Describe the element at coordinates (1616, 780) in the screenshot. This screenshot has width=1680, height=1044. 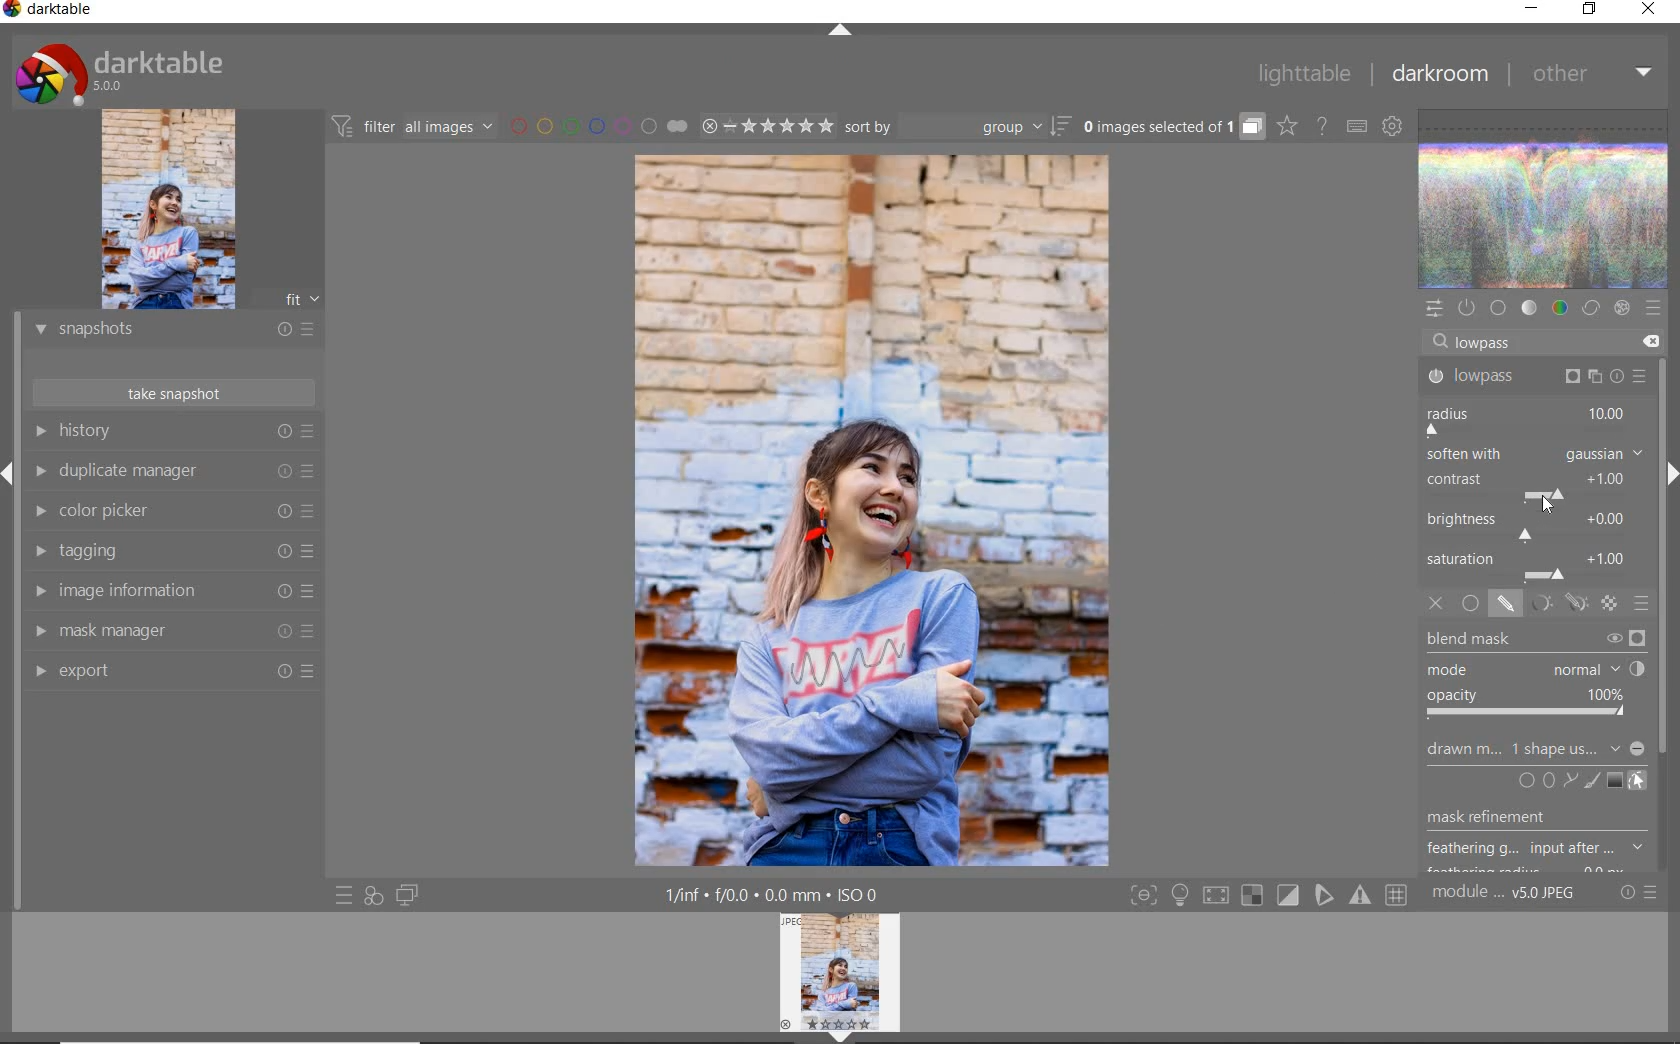
I see `add gradient` at that location.